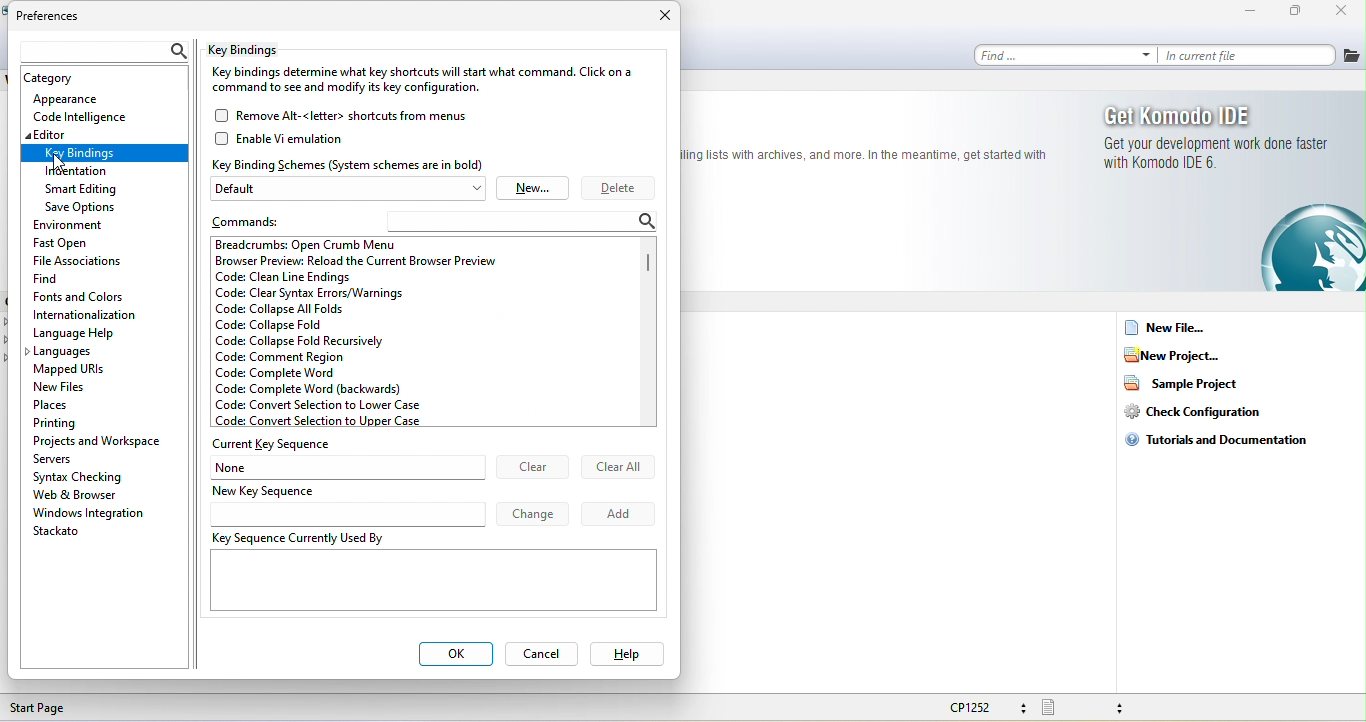 The height and width of the screenshot is (722, 1366). I want to click on delete, so click(619, 189).